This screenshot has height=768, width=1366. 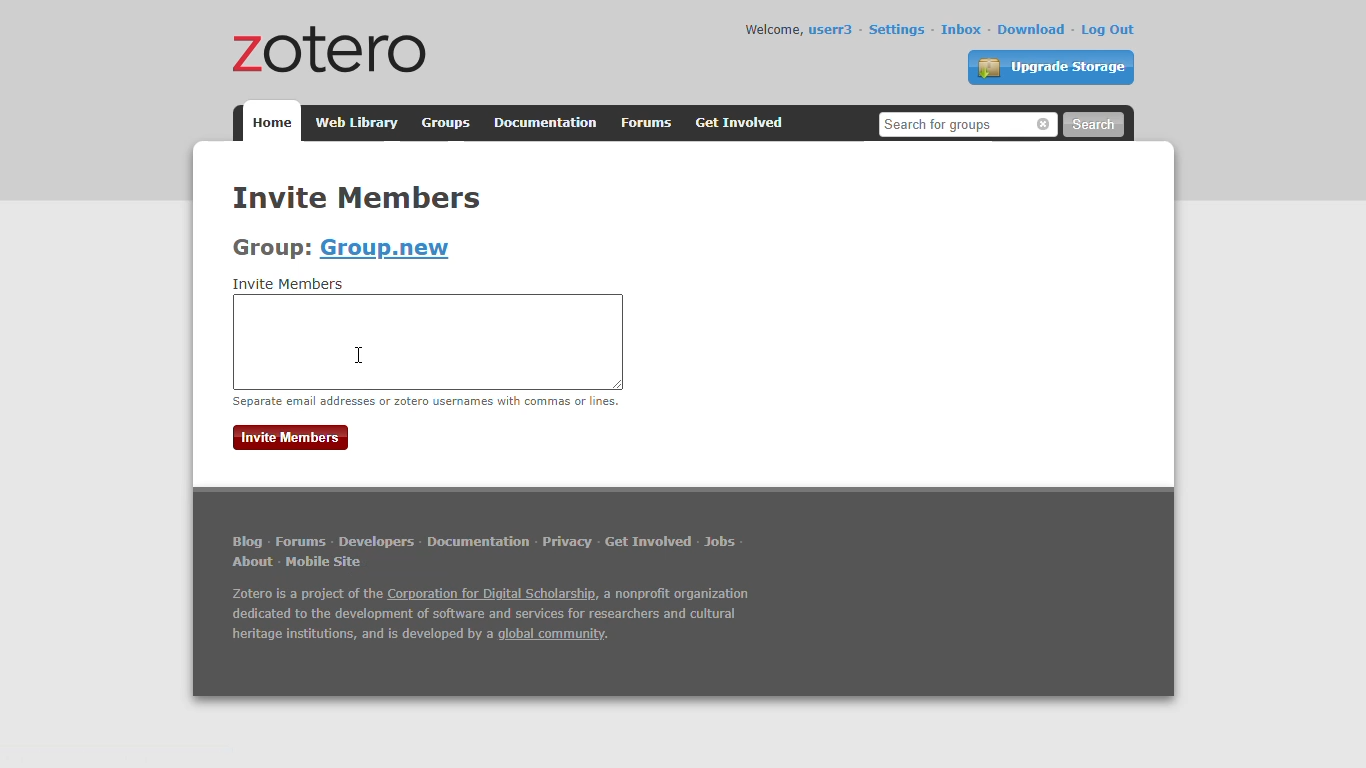 What do you see at coordinates (646, 123) in the screenshot?
I see `forums` at bounding box center [646, 123].